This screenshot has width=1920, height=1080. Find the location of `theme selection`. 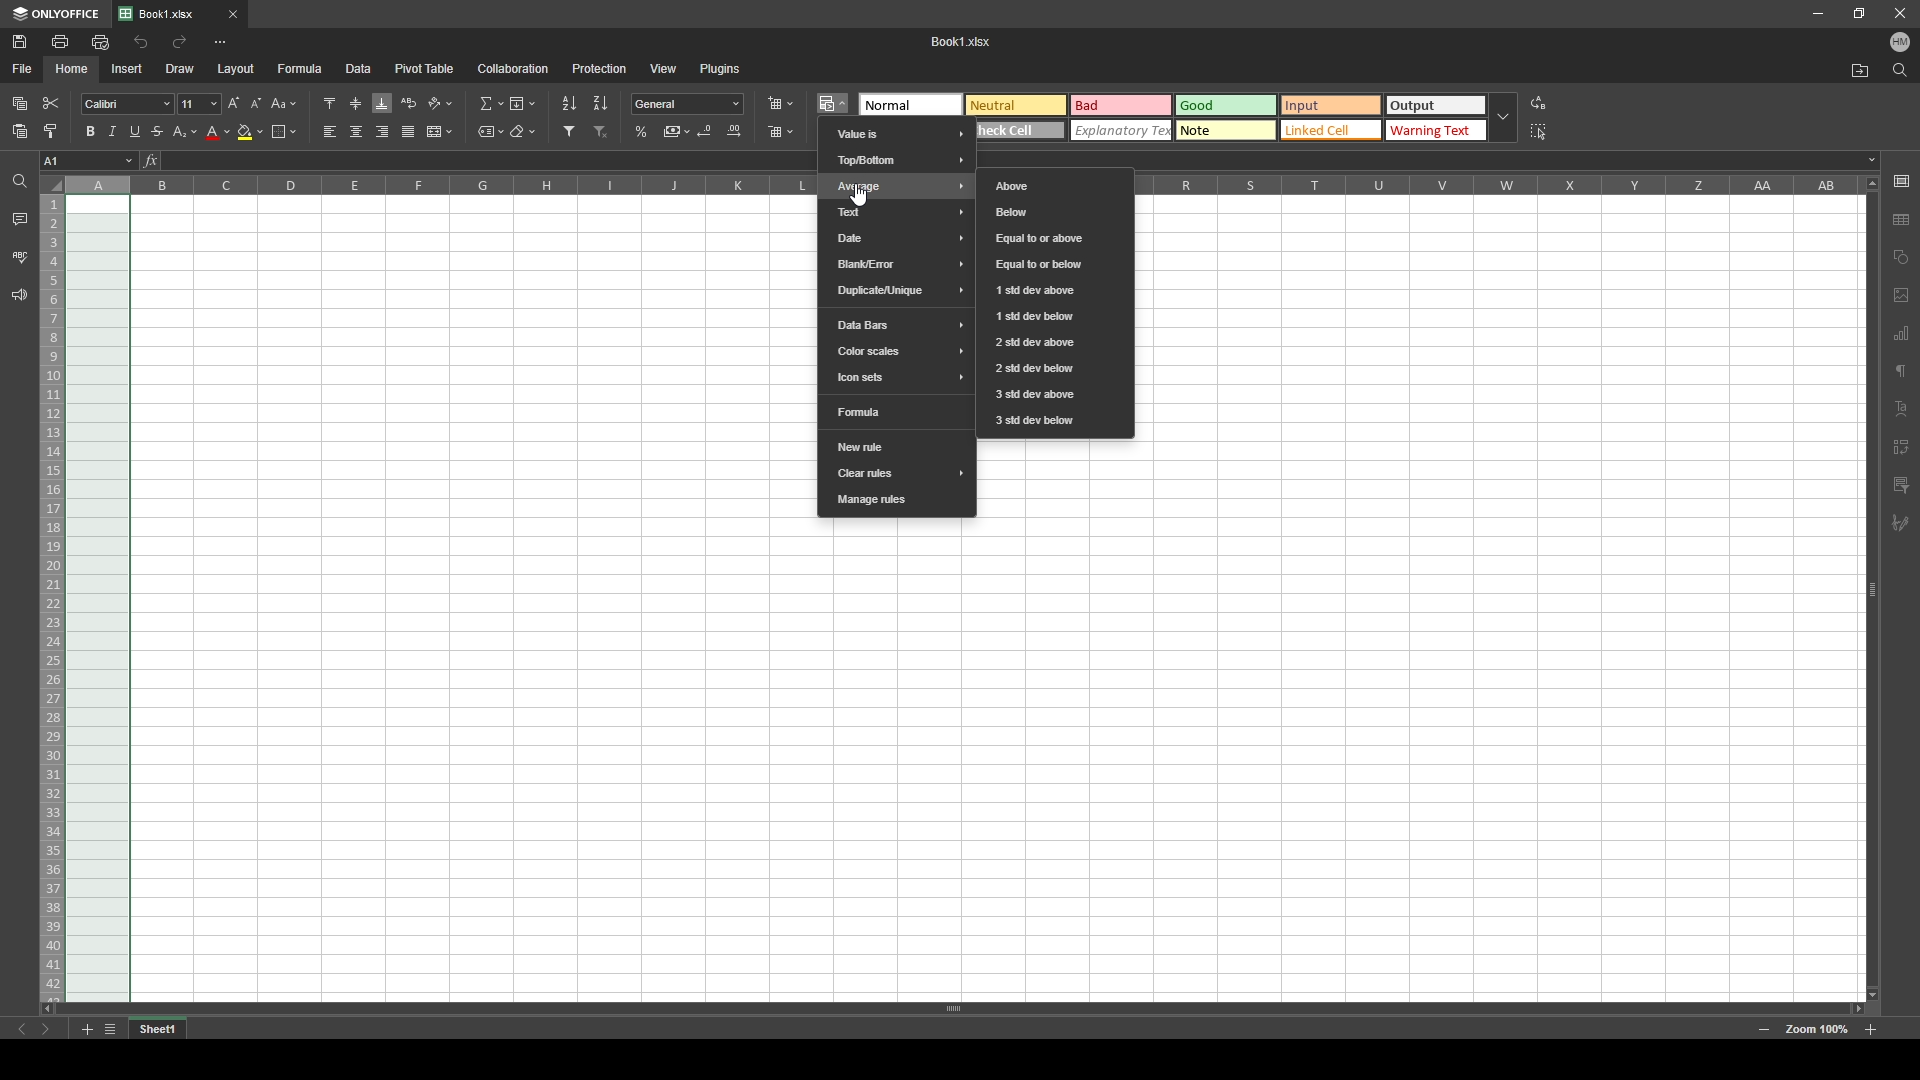

theme selection is located at coordinates (1228, 118).